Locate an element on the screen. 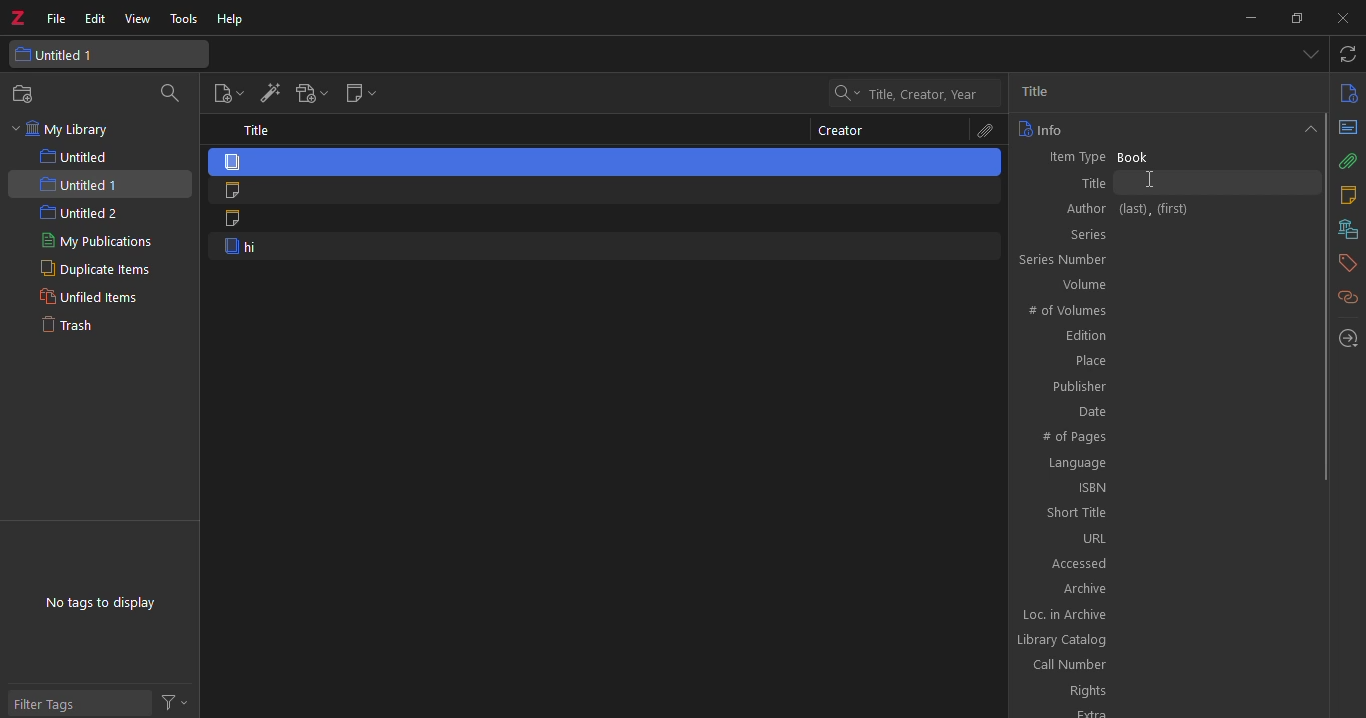 This screenshot has height=718, width=1366. unfiled items is located at coordinates (86, 298).